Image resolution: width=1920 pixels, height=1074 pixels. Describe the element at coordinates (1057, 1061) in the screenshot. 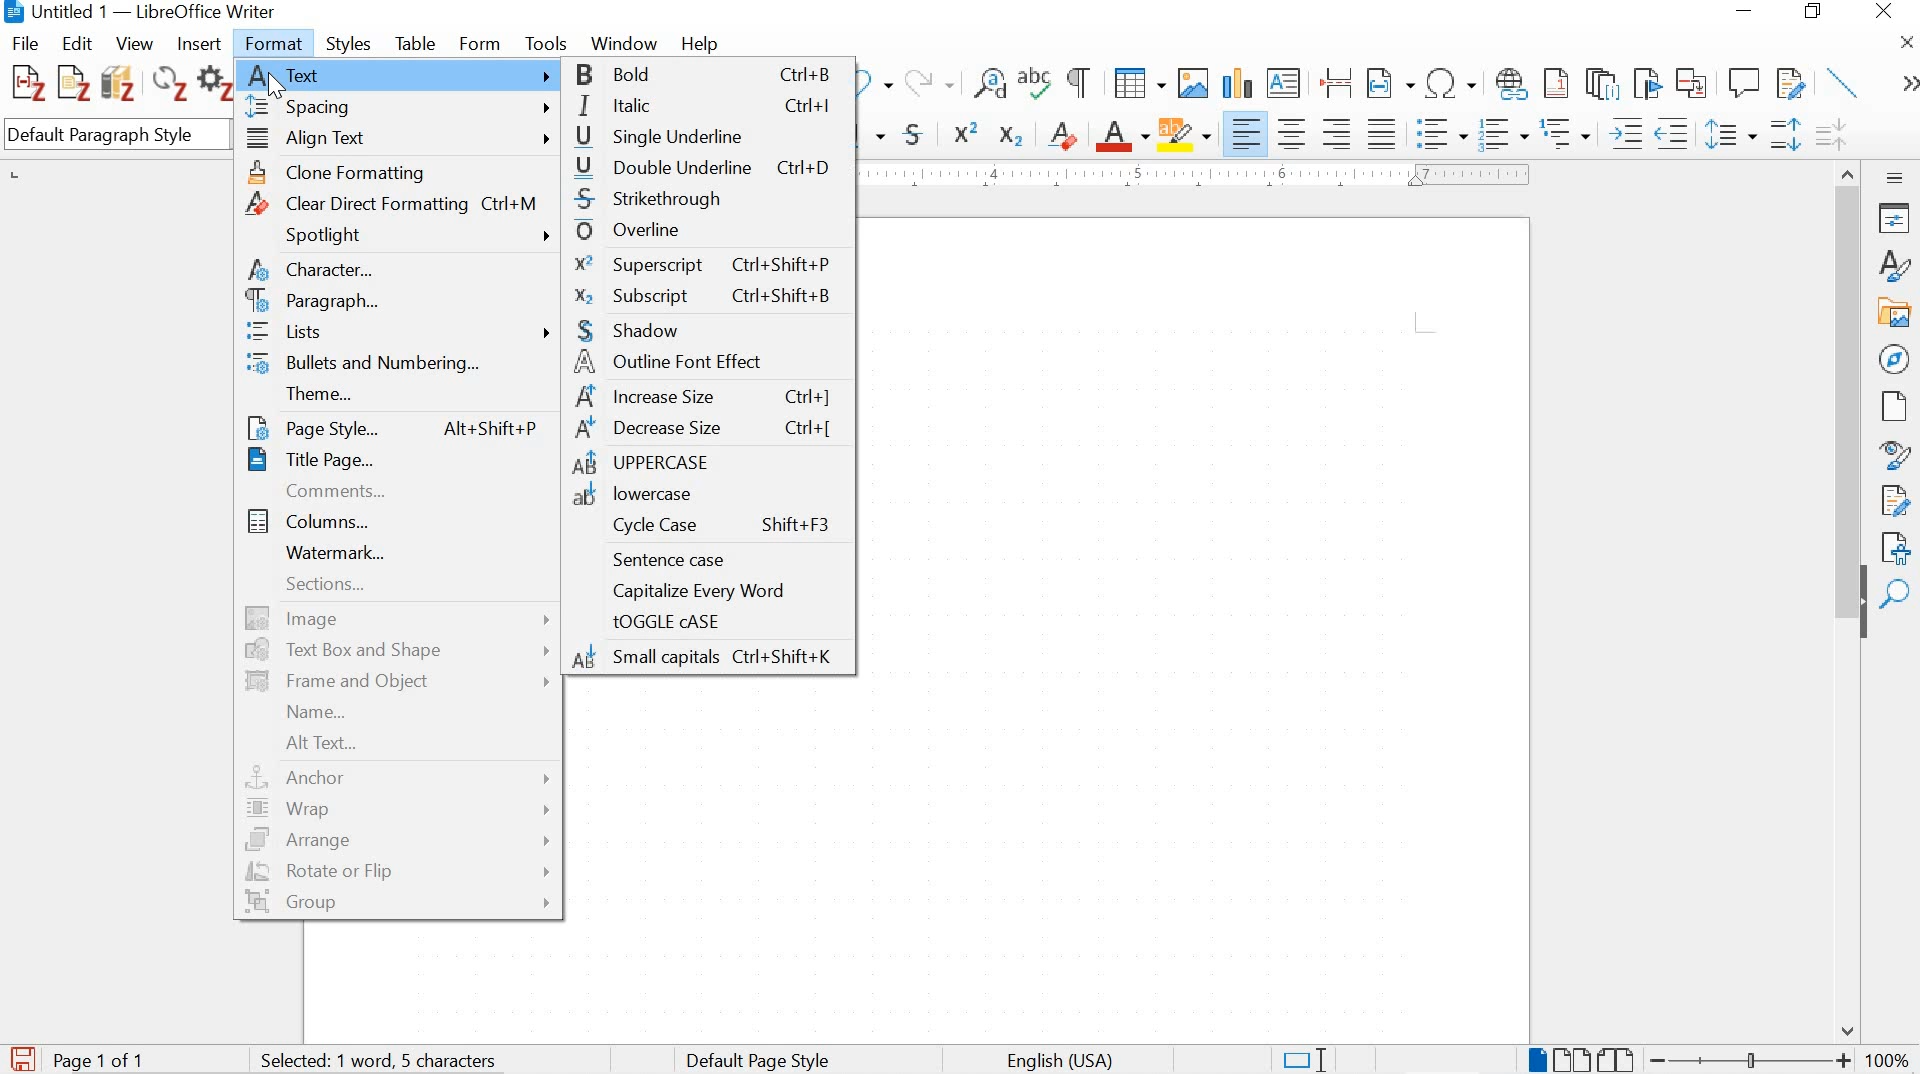

I see `text language` at that location.